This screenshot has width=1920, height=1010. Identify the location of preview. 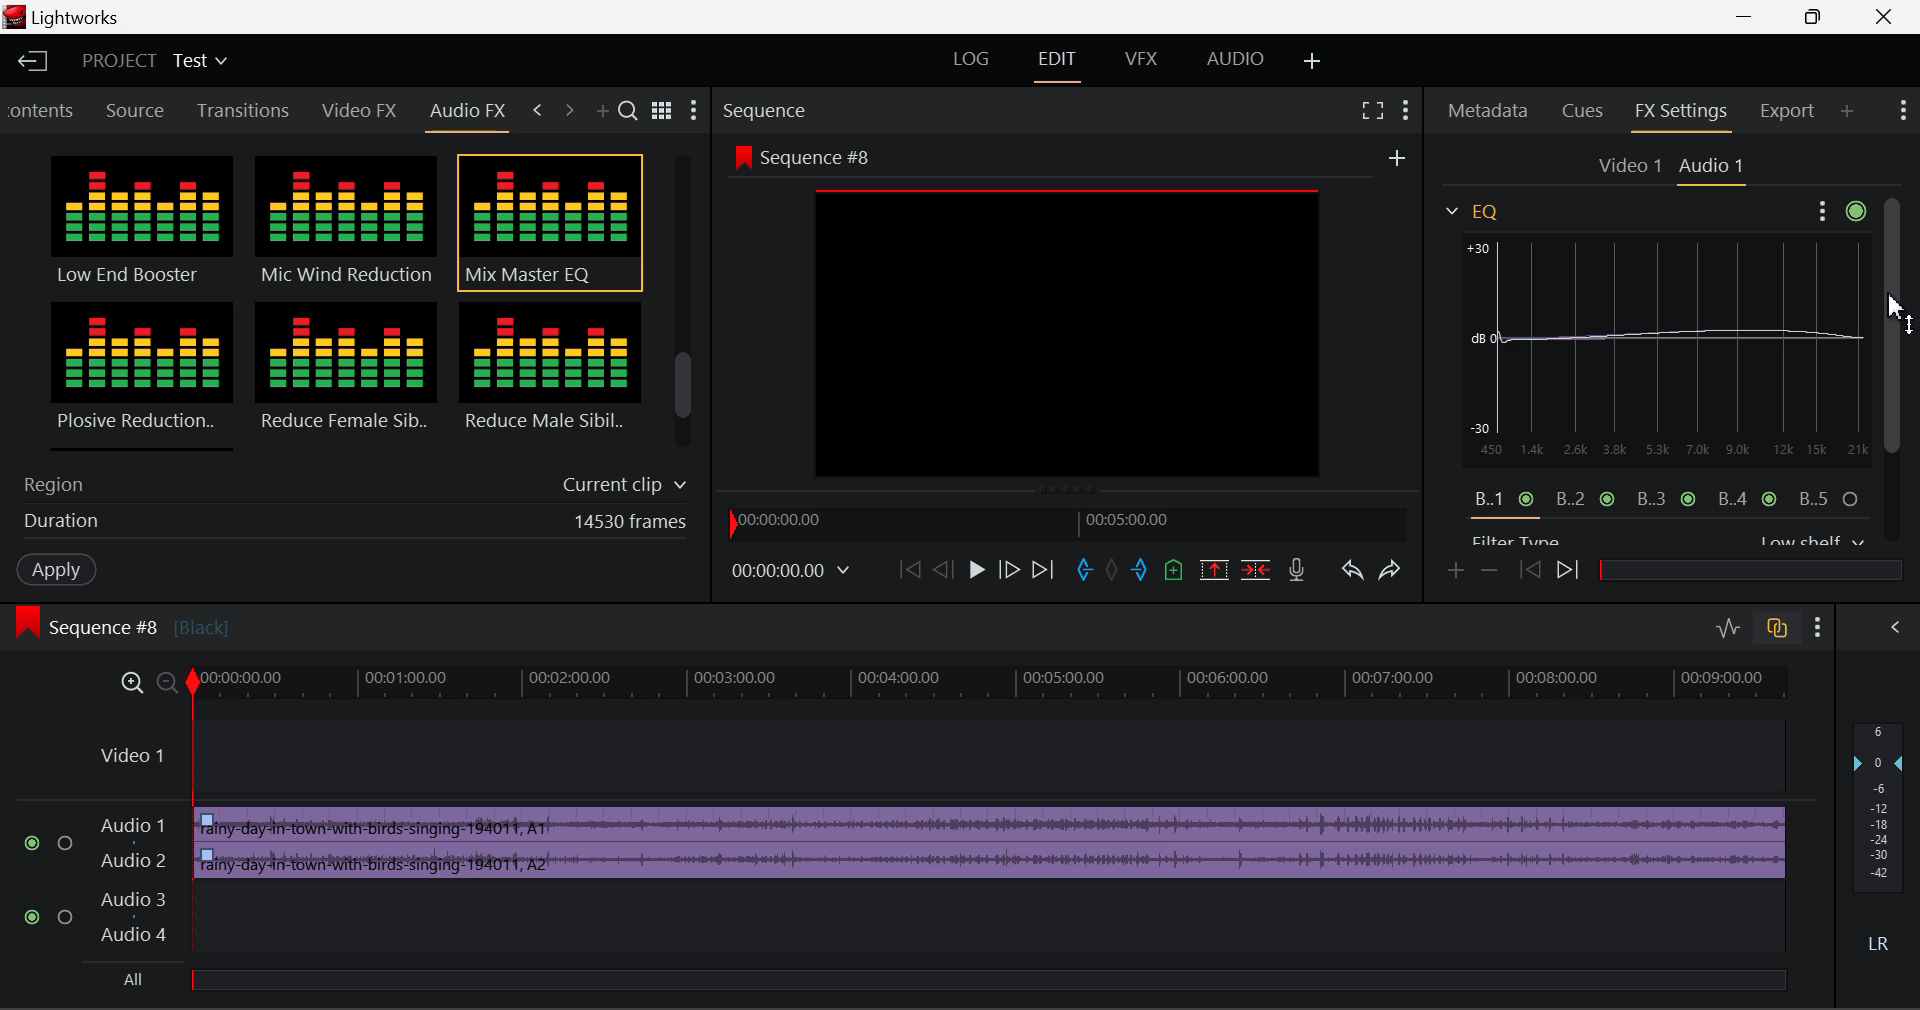
(1069, 335).